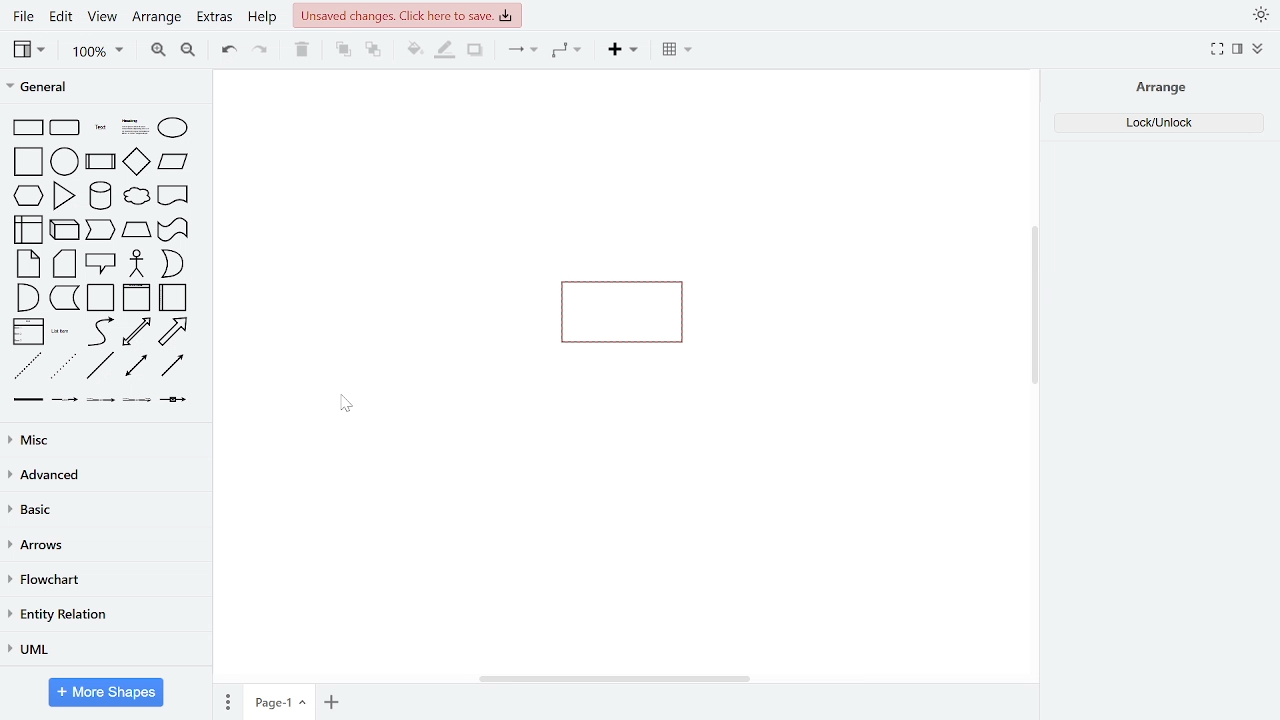  What do you see at coordinates (66, 399) in the screenshot?
I see `connector with label` at bounding box center [66, 399].